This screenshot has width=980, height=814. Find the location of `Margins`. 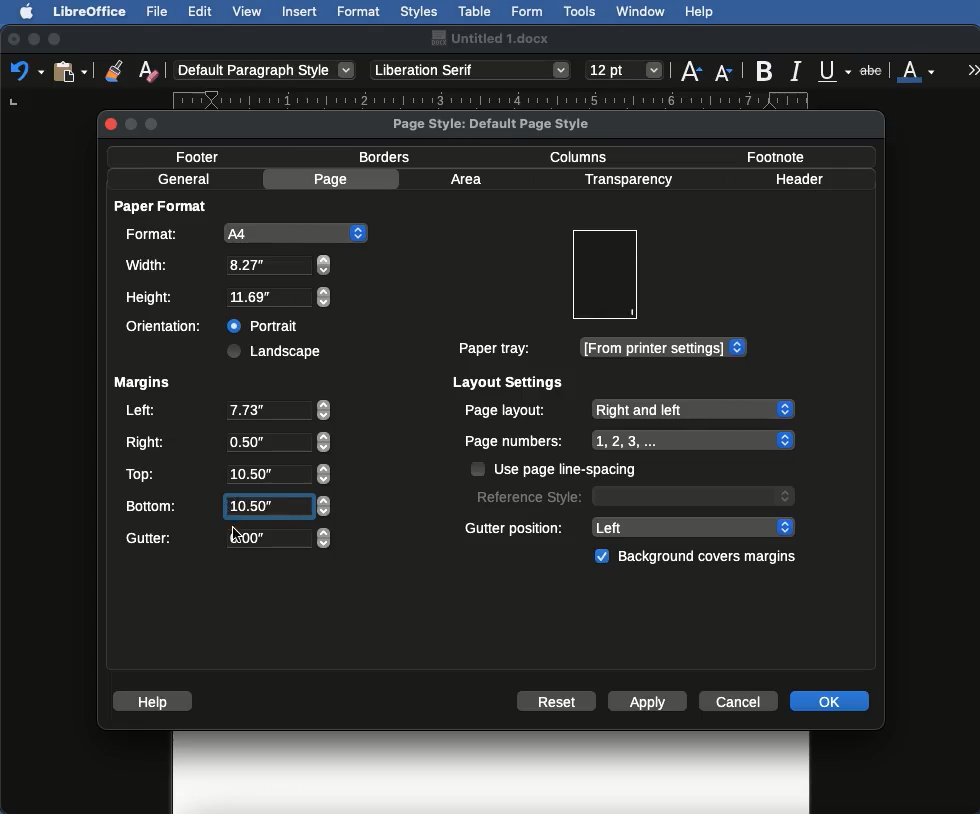

Margins is located at coordinates (141, 383).